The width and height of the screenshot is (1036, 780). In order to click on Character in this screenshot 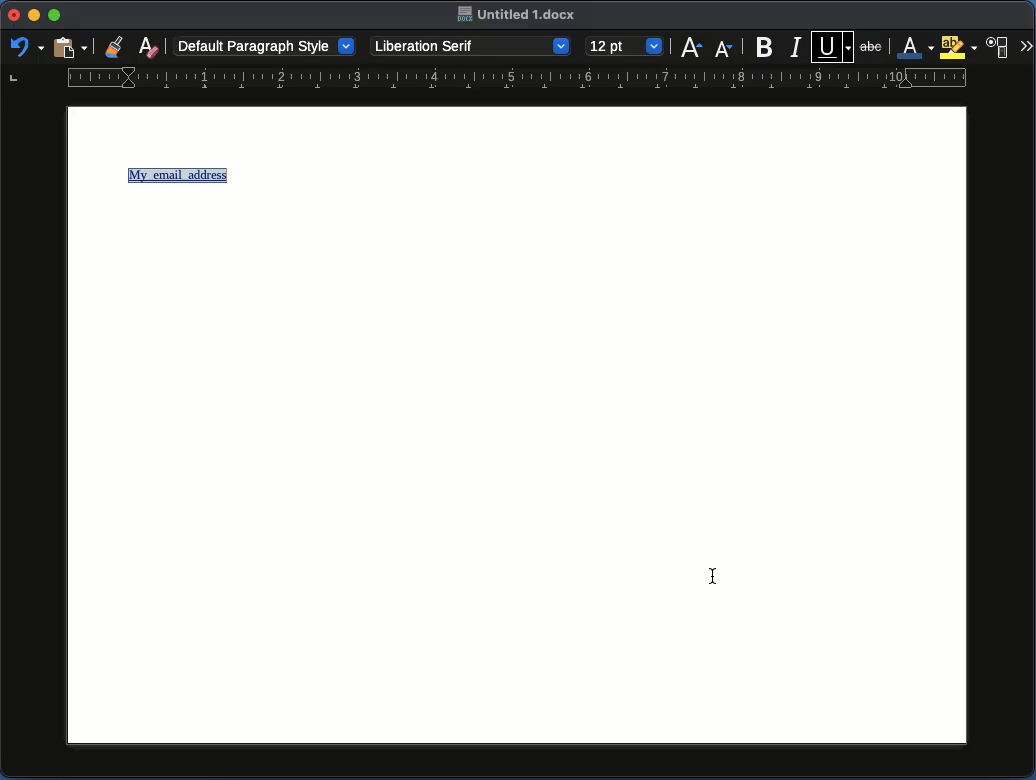, I will do `click(1000, 45)`.